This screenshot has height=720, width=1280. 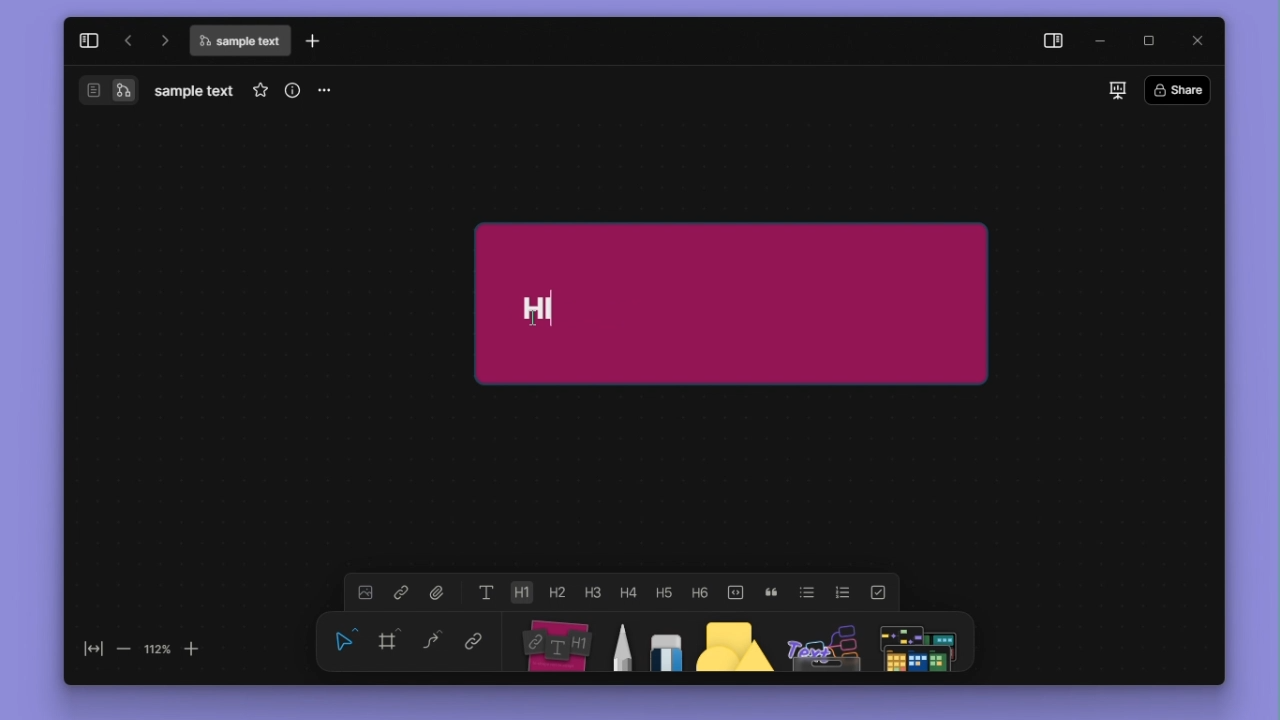 What do you see at coordinates (123, 90) in the screenshot?
I see `switch` at bounding box center [123, 90].